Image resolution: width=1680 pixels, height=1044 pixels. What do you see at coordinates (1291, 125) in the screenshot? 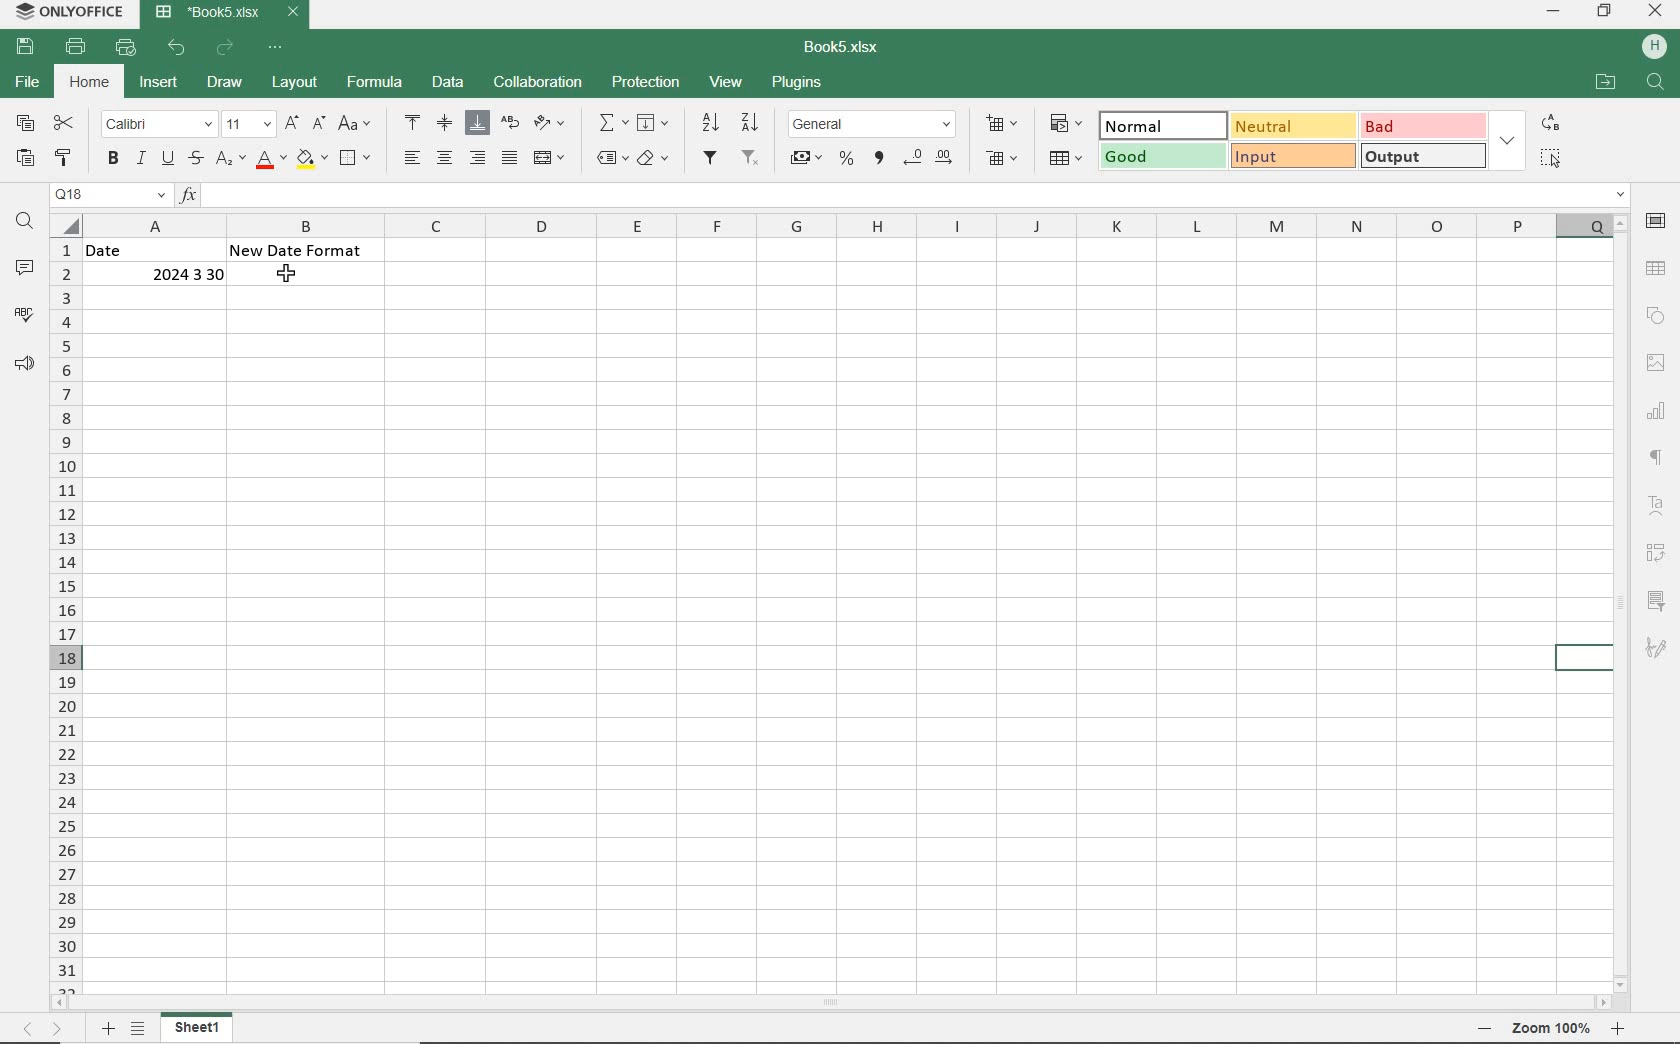
I see `NEUTRAL` at bounding box center [1291, 125].